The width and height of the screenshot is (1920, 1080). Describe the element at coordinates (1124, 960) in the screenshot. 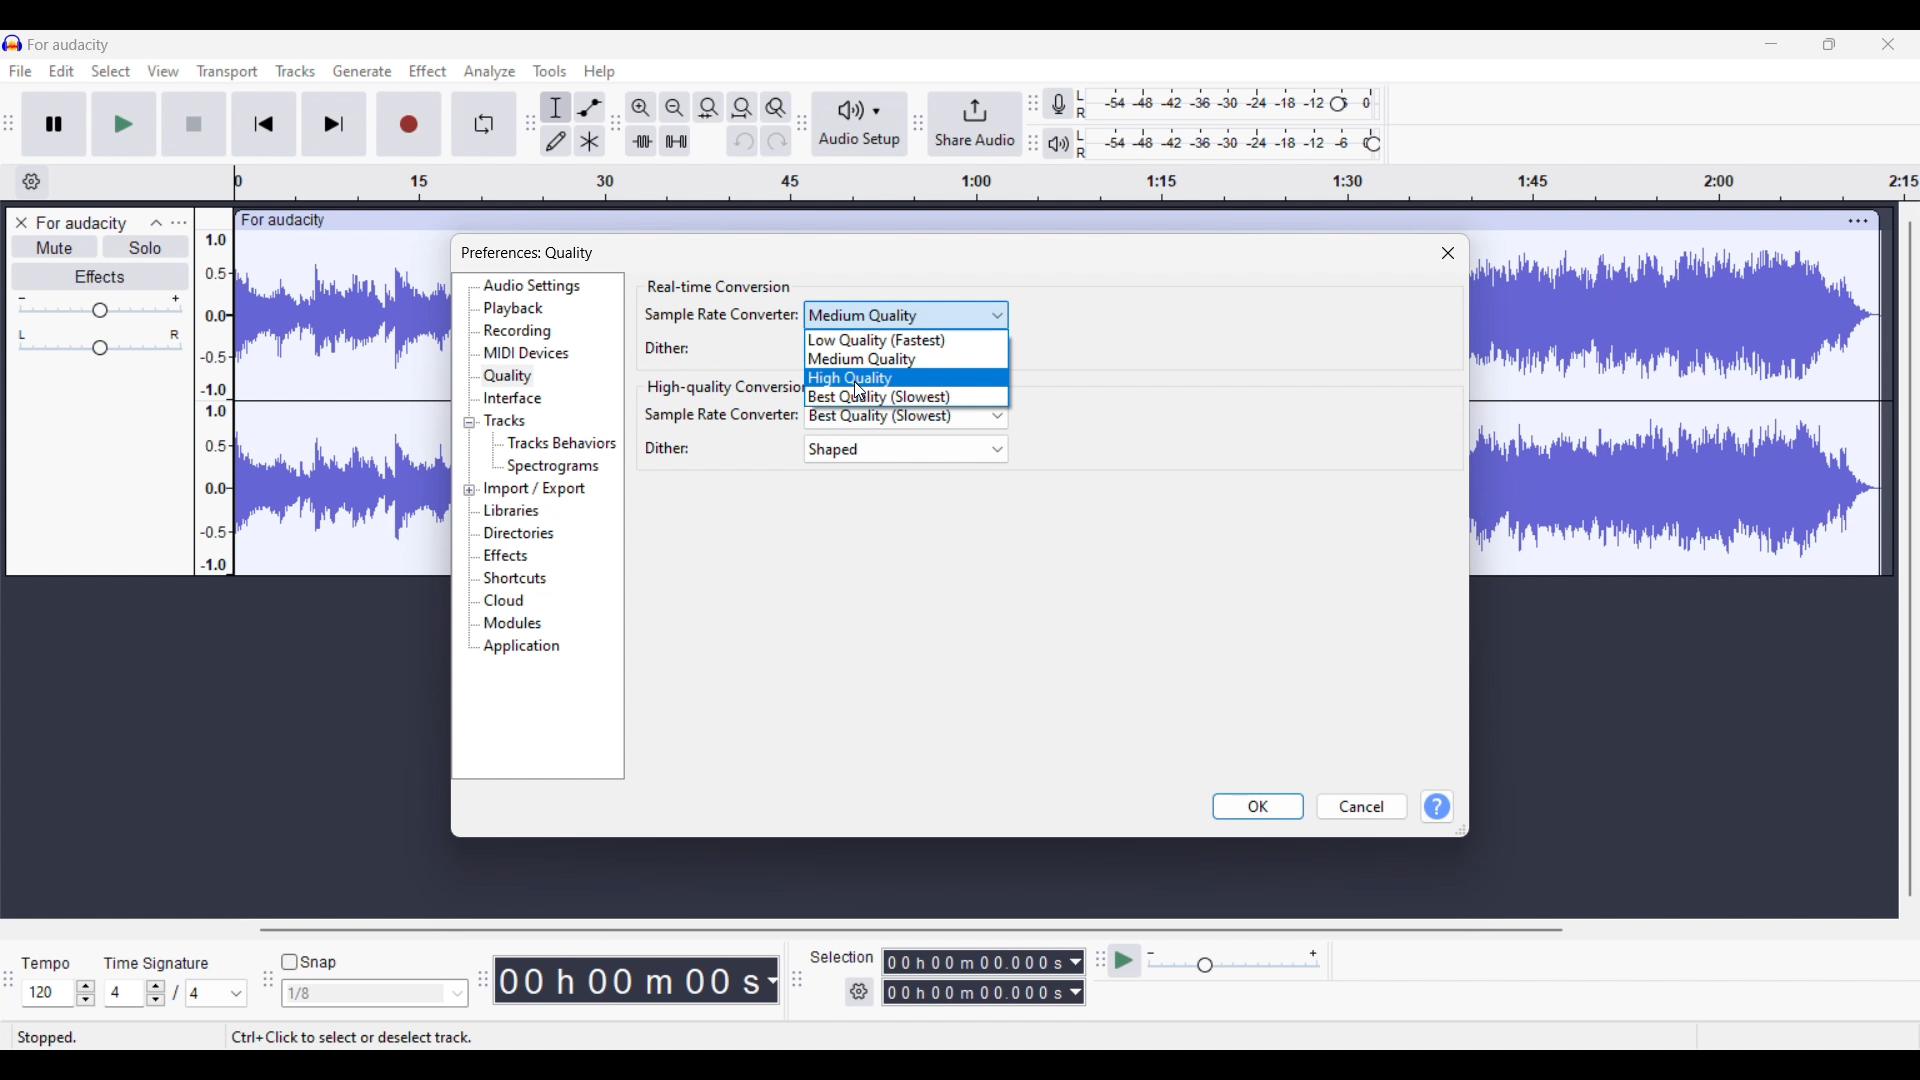

I see `Play at speed/Play at speed once` at that location.